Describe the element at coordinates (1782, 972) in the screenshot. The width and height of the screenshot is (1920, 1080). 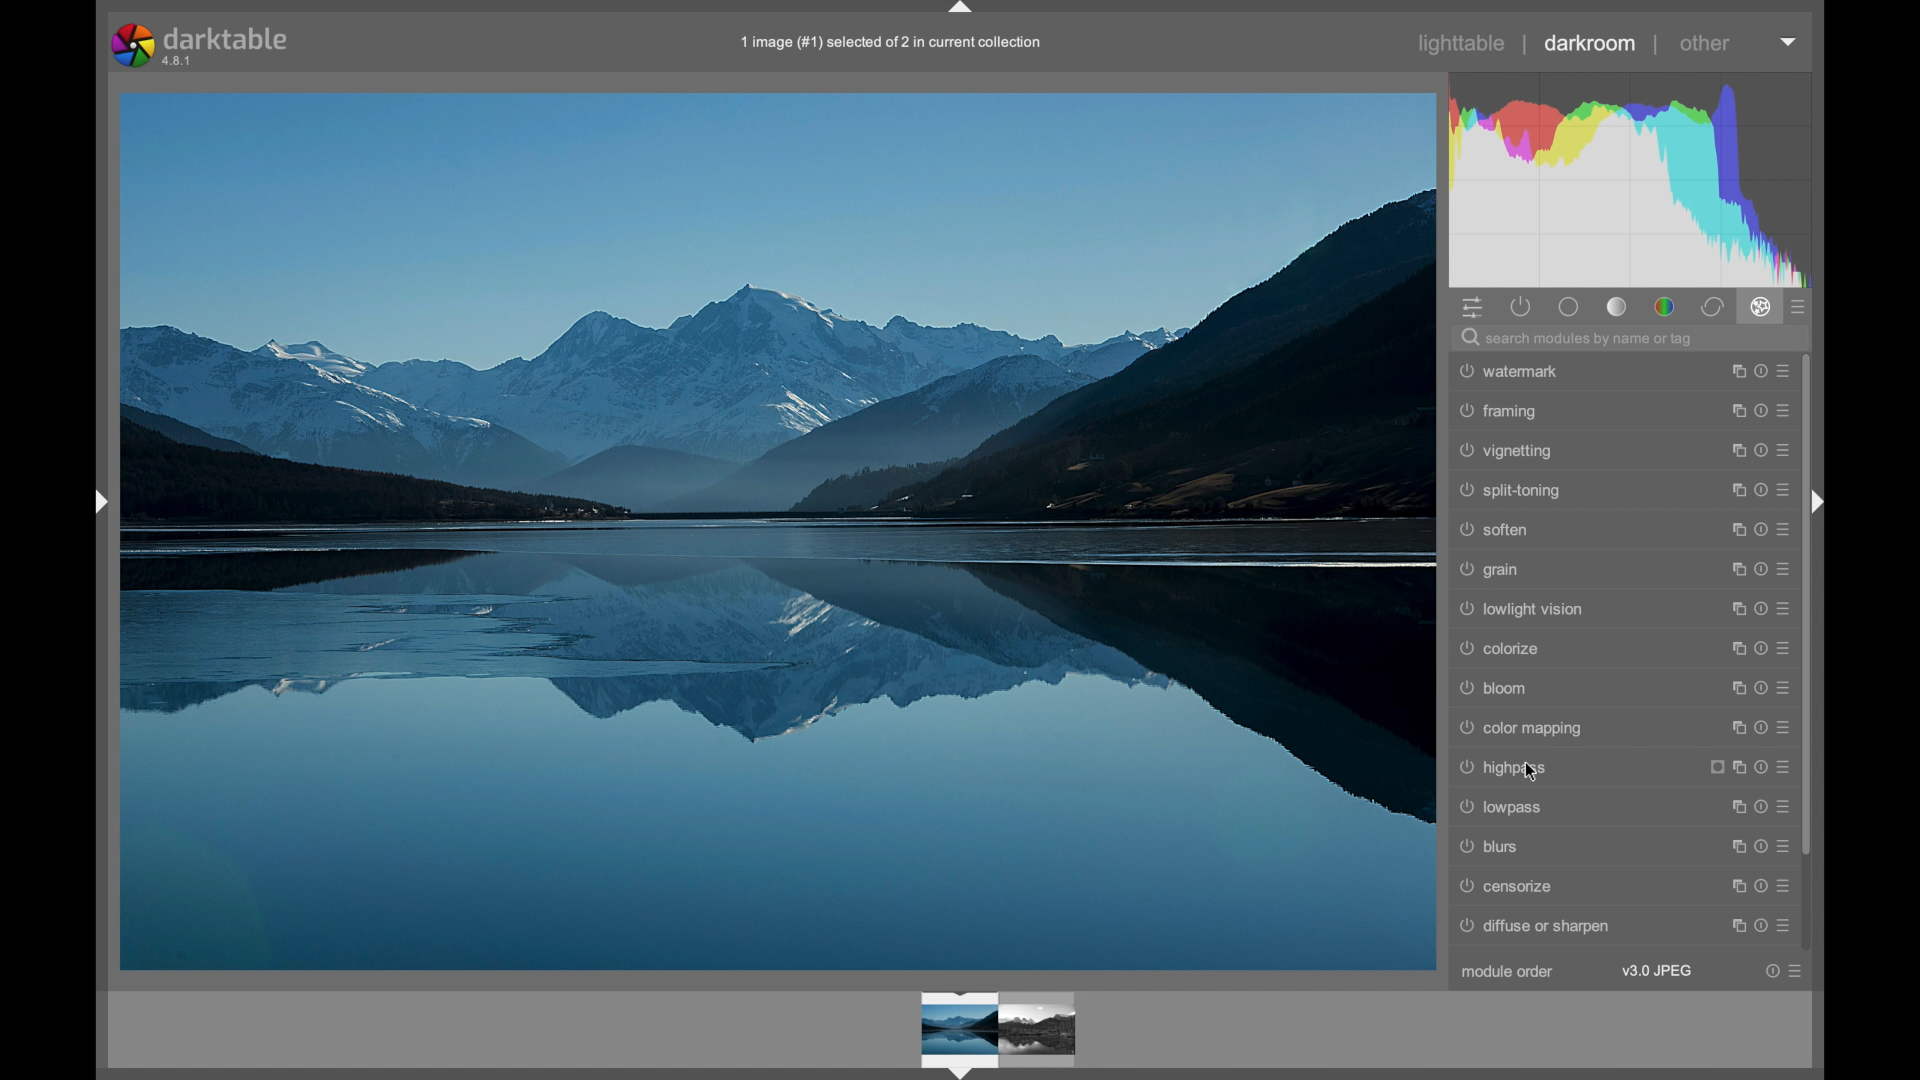
I see `more options` at that location.